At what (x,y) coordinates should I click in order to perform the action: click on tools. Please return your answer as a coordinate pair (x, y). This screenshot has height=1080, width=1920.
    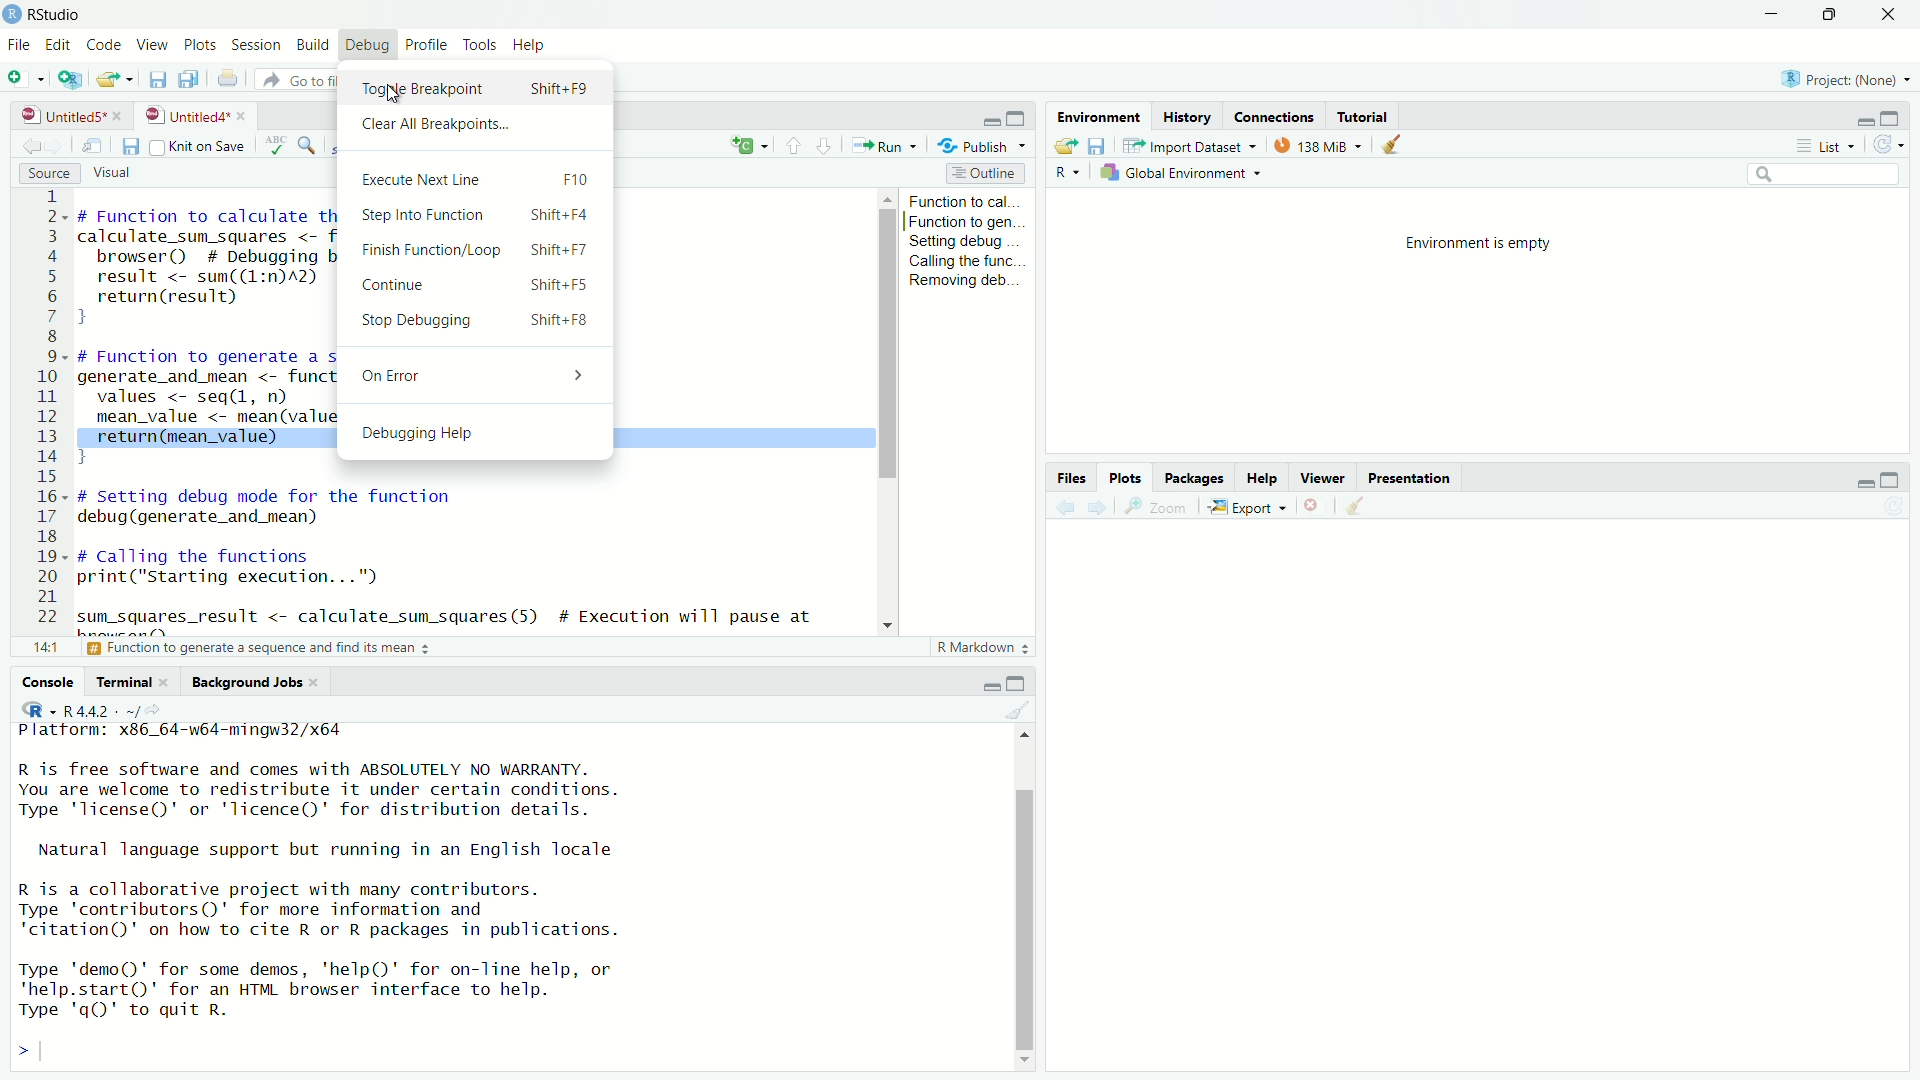
    Looking at the image, I should click on (479, 43).